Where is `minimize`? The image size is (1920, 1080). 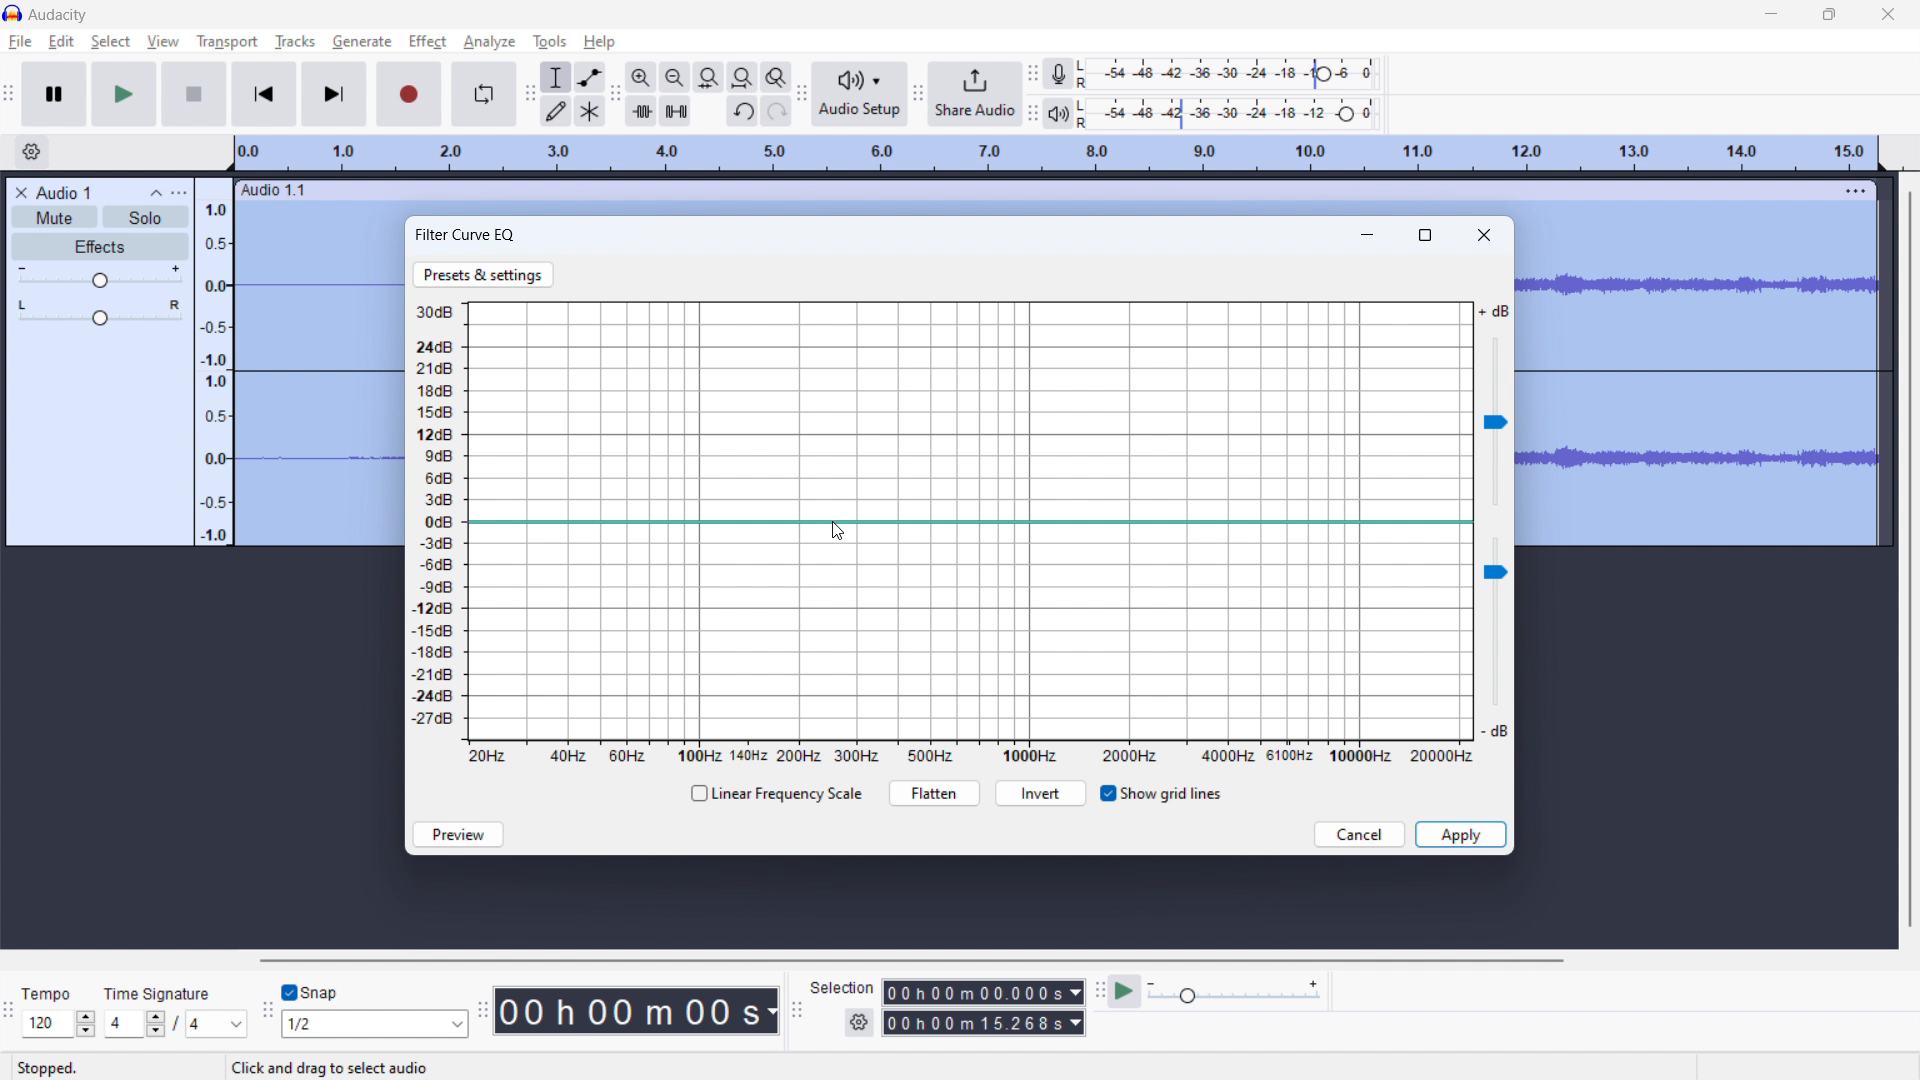
minimize is located at coordinates (1370, 232).